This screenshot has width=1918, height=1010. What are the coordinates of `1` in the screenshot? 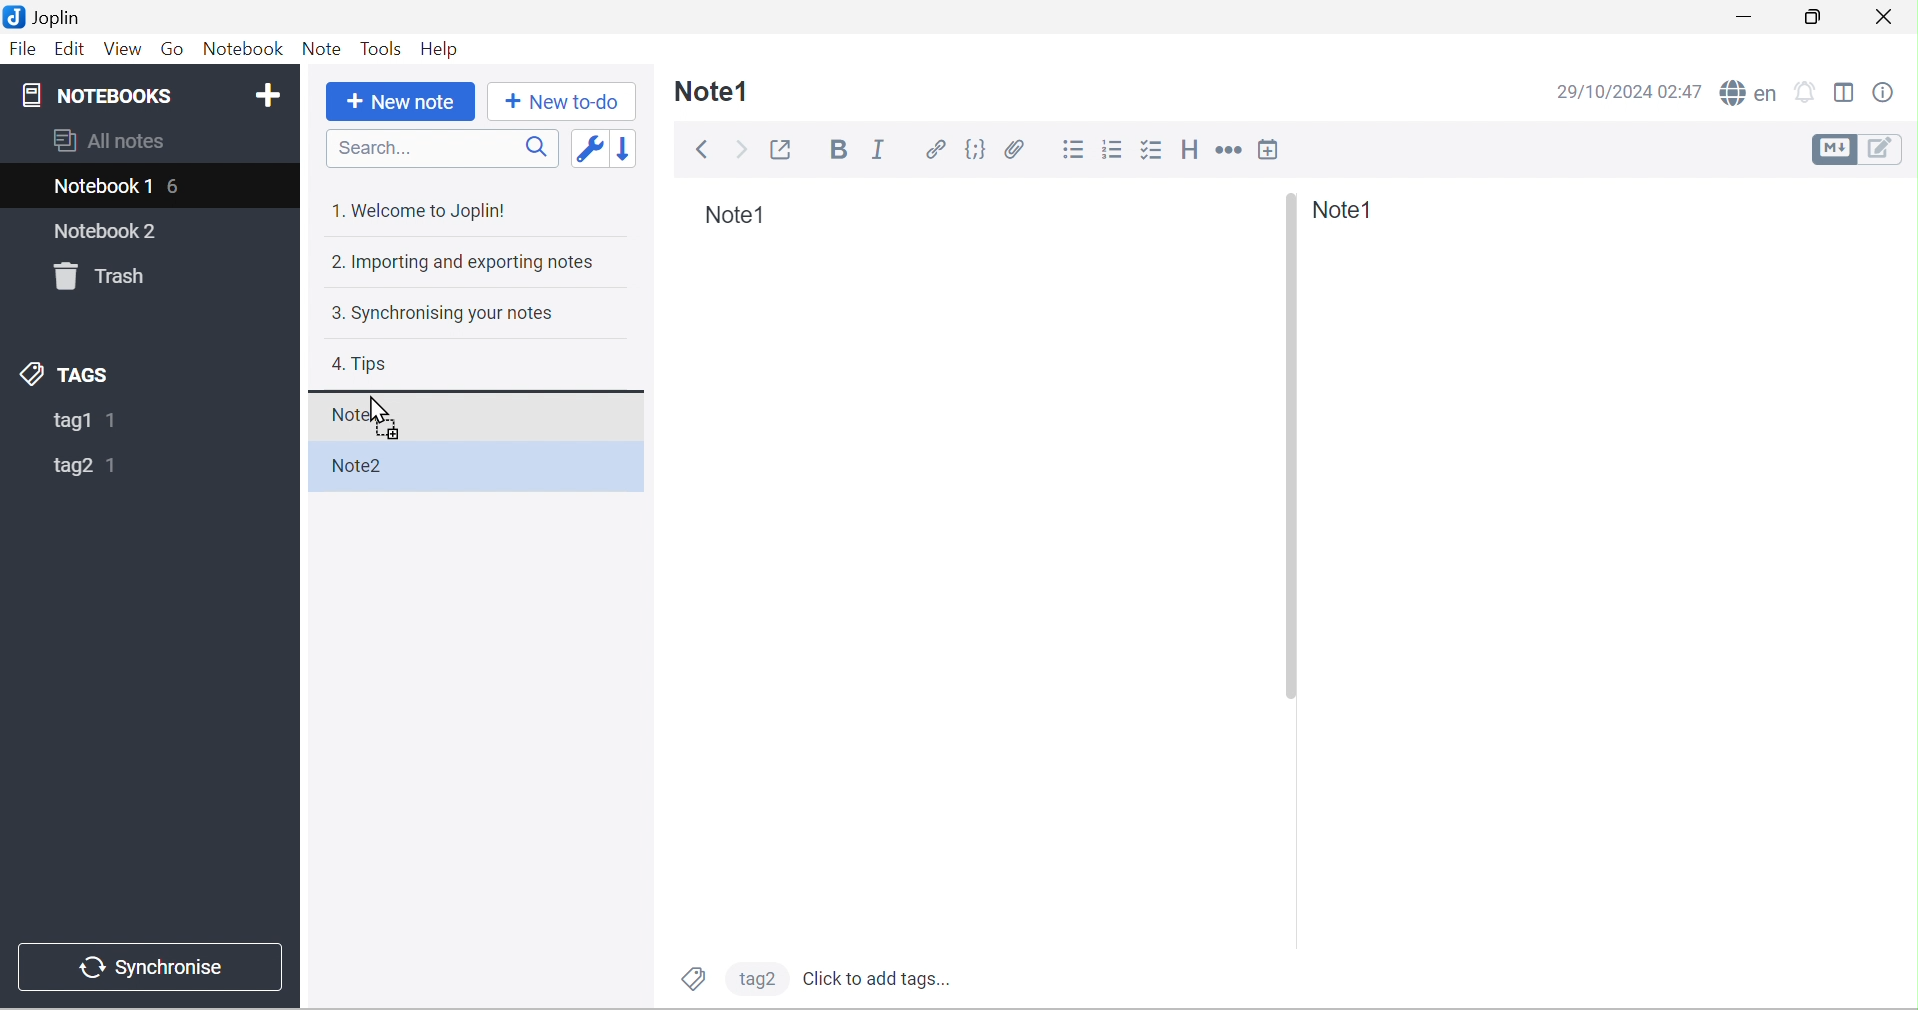 It's located at (118, 421).